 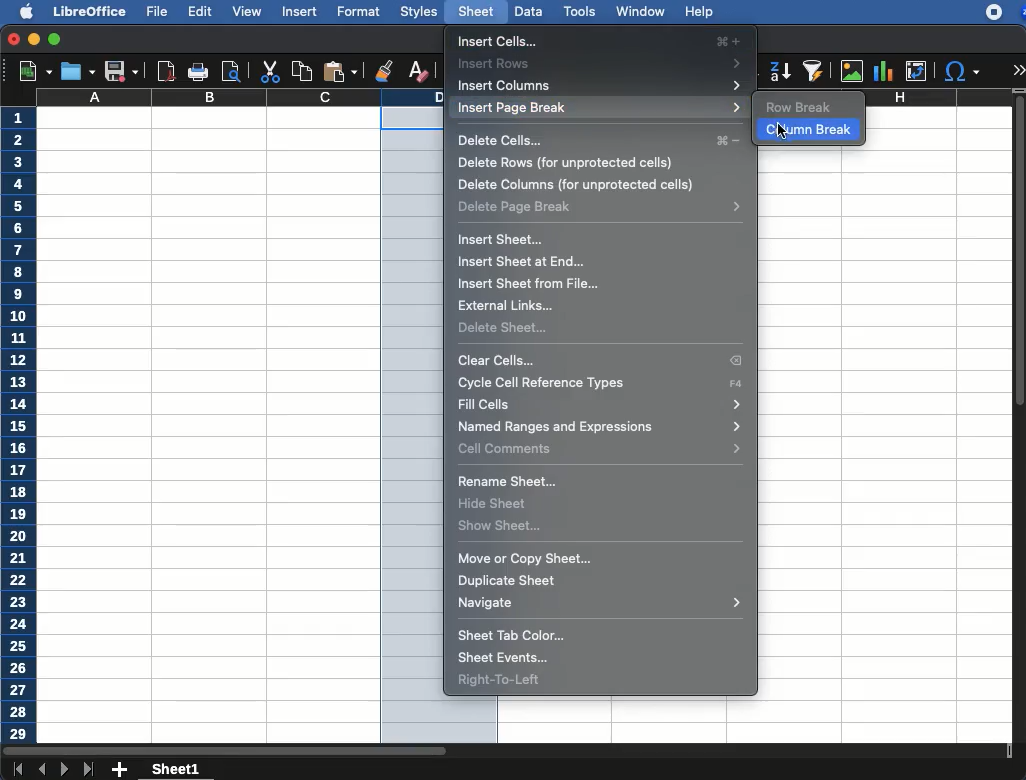 What do you see at coordinates (601, 86) in the screenshot?
I see `insert columns ` at bounding box center [601, 86].